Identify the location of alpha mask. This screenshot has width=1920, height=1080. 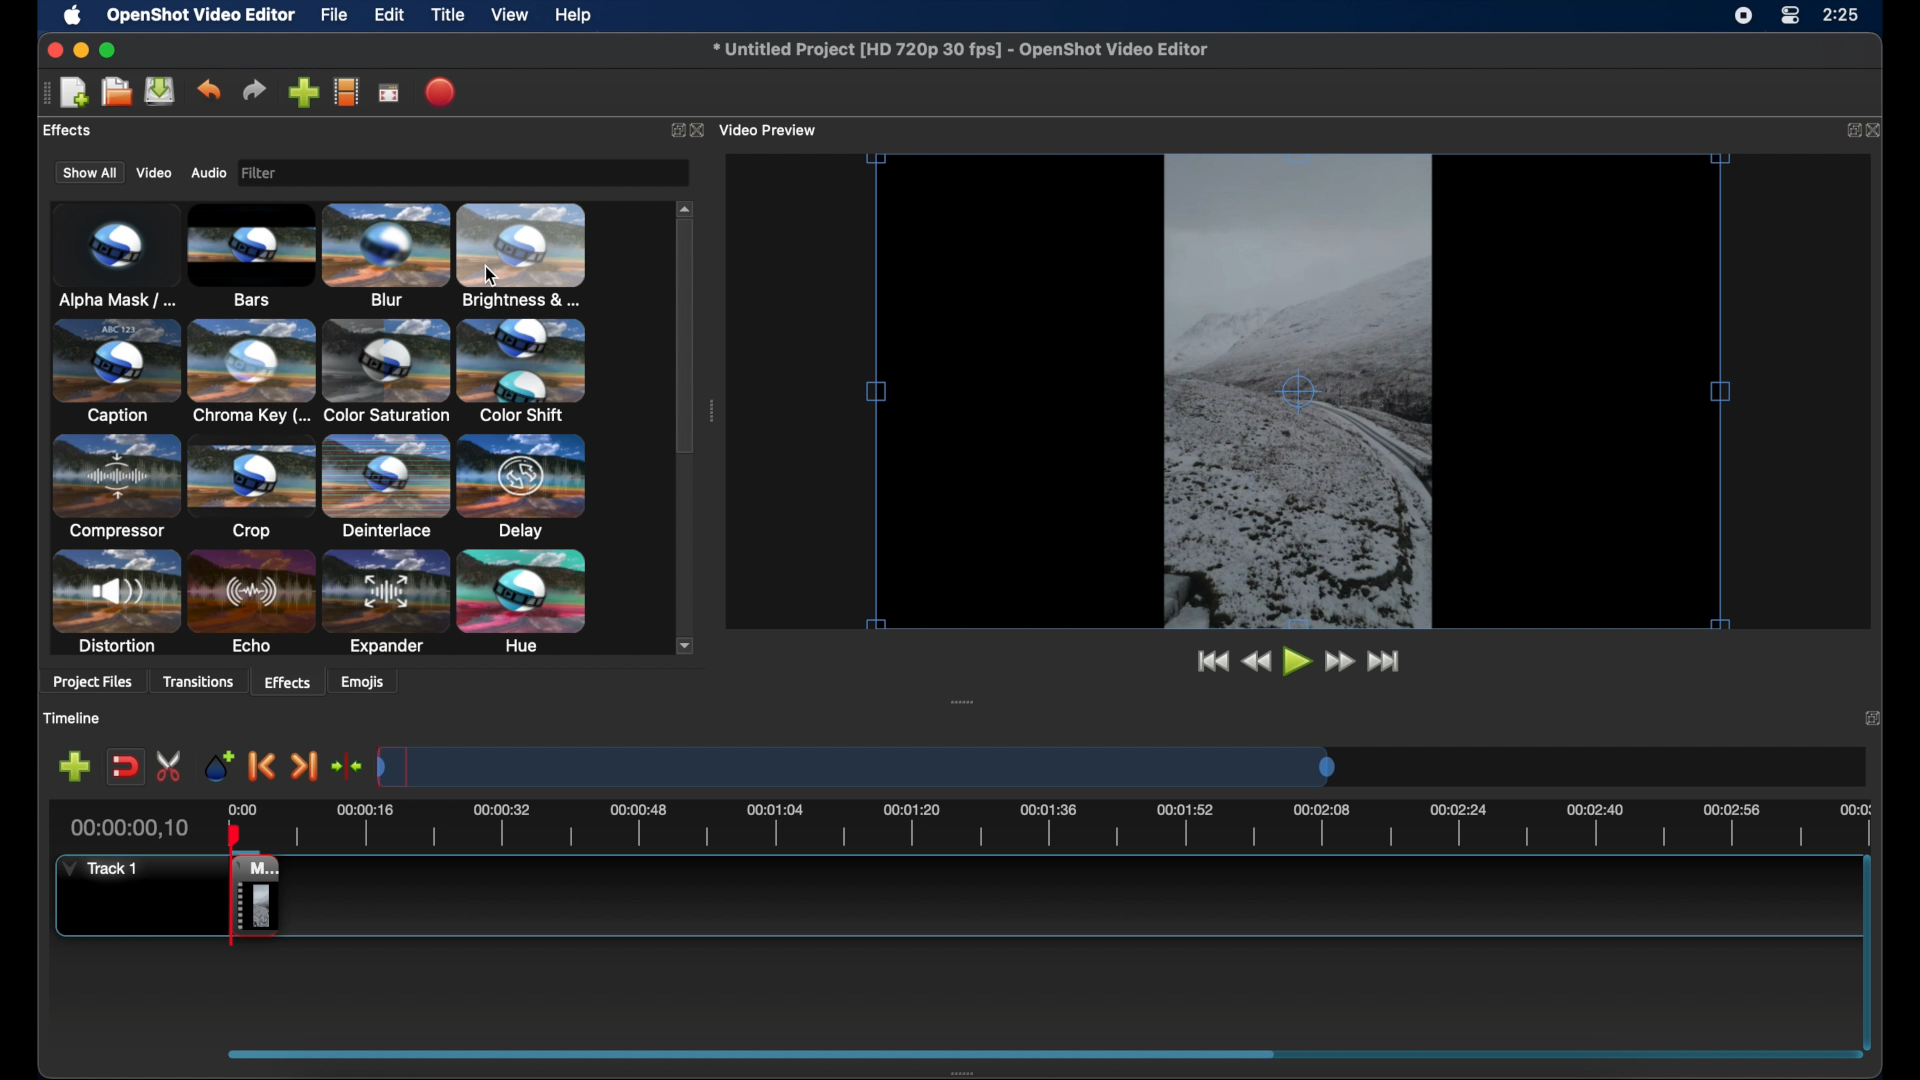
(114, 254).